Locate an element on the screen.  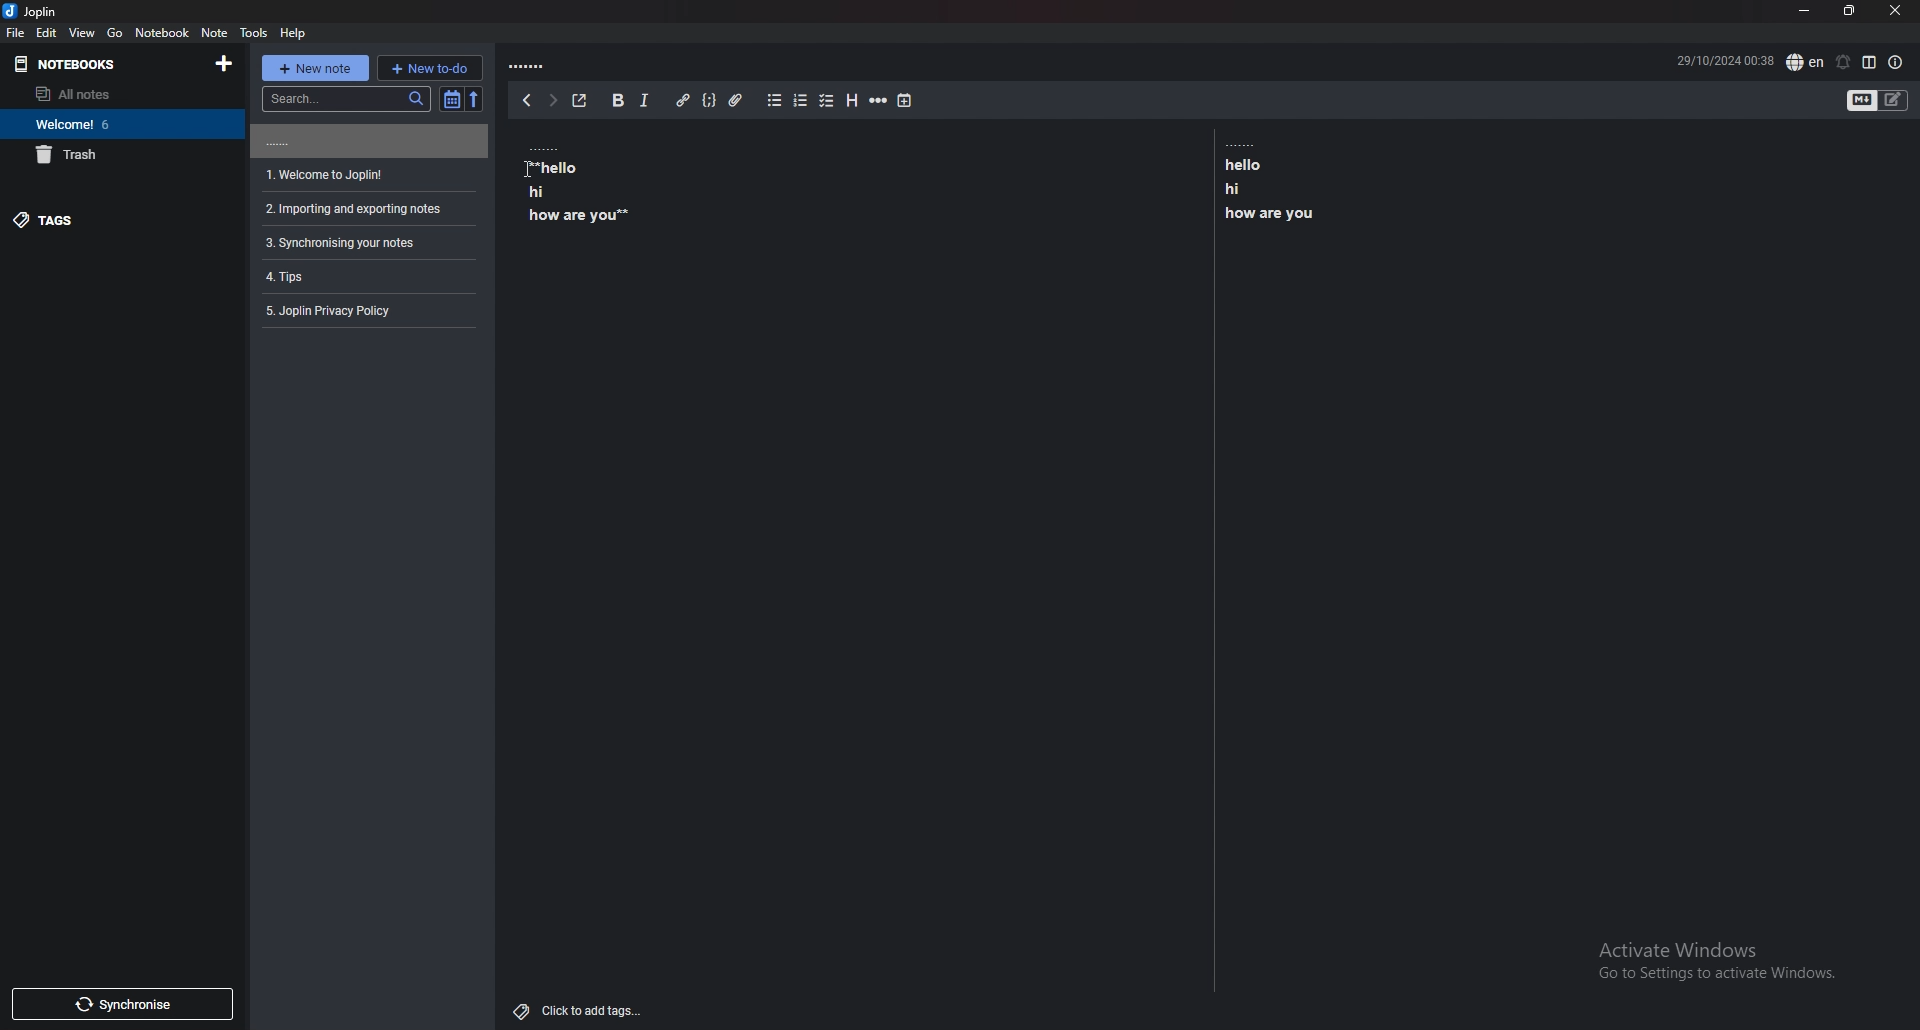
set alarm is located at coordinates (1843, 62).